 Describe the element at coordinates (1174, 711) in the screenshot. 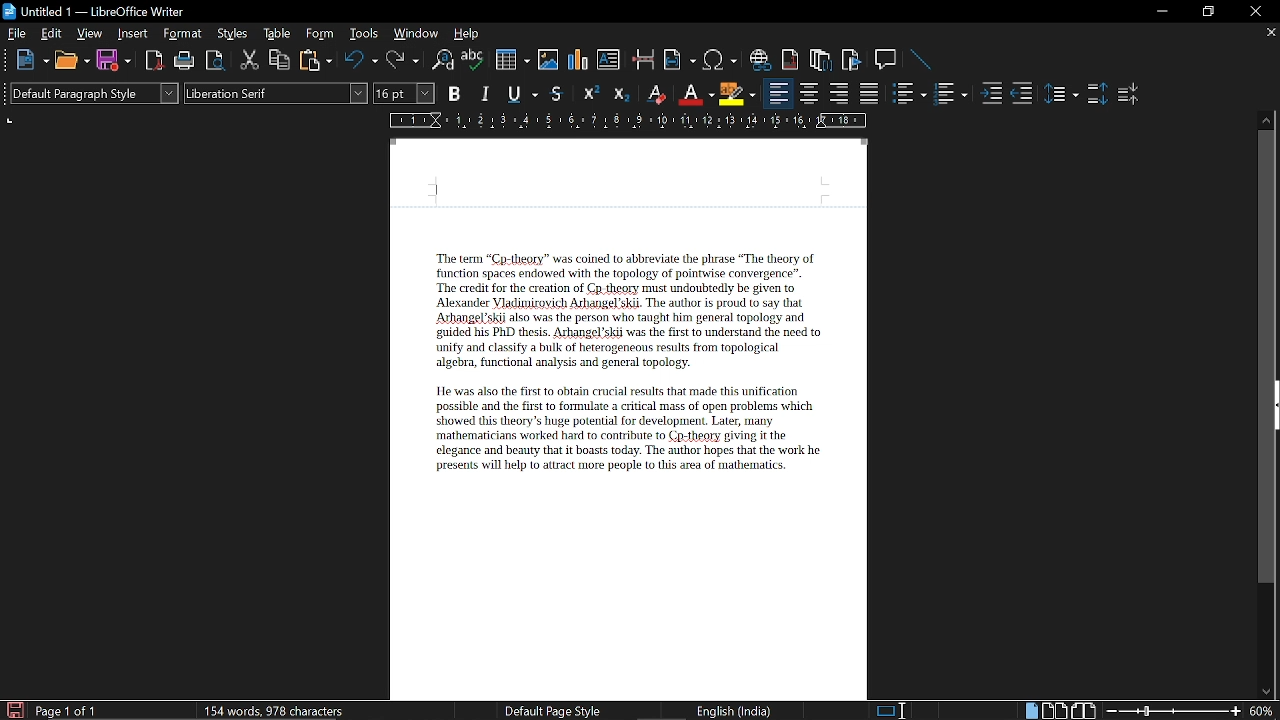

I see `Change zoom` at that location.